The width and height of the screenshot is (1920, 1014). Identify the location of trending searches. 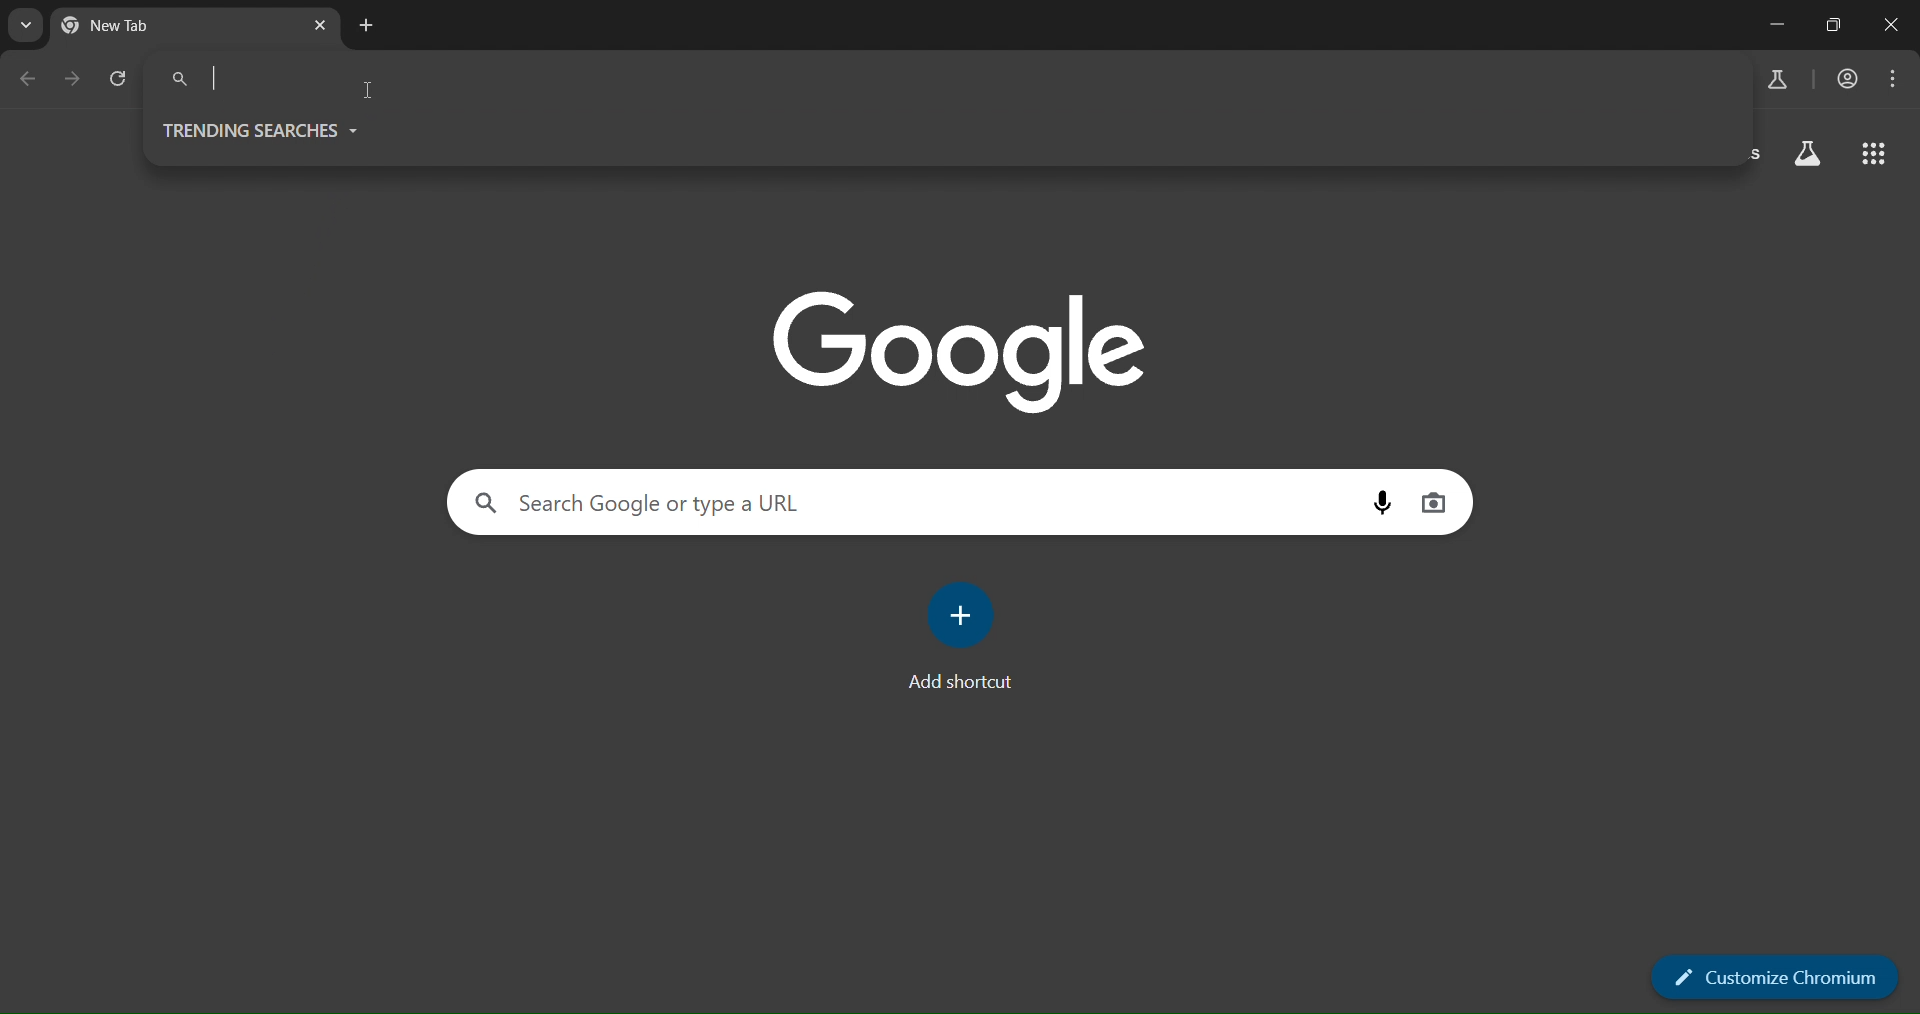
(280, 132).